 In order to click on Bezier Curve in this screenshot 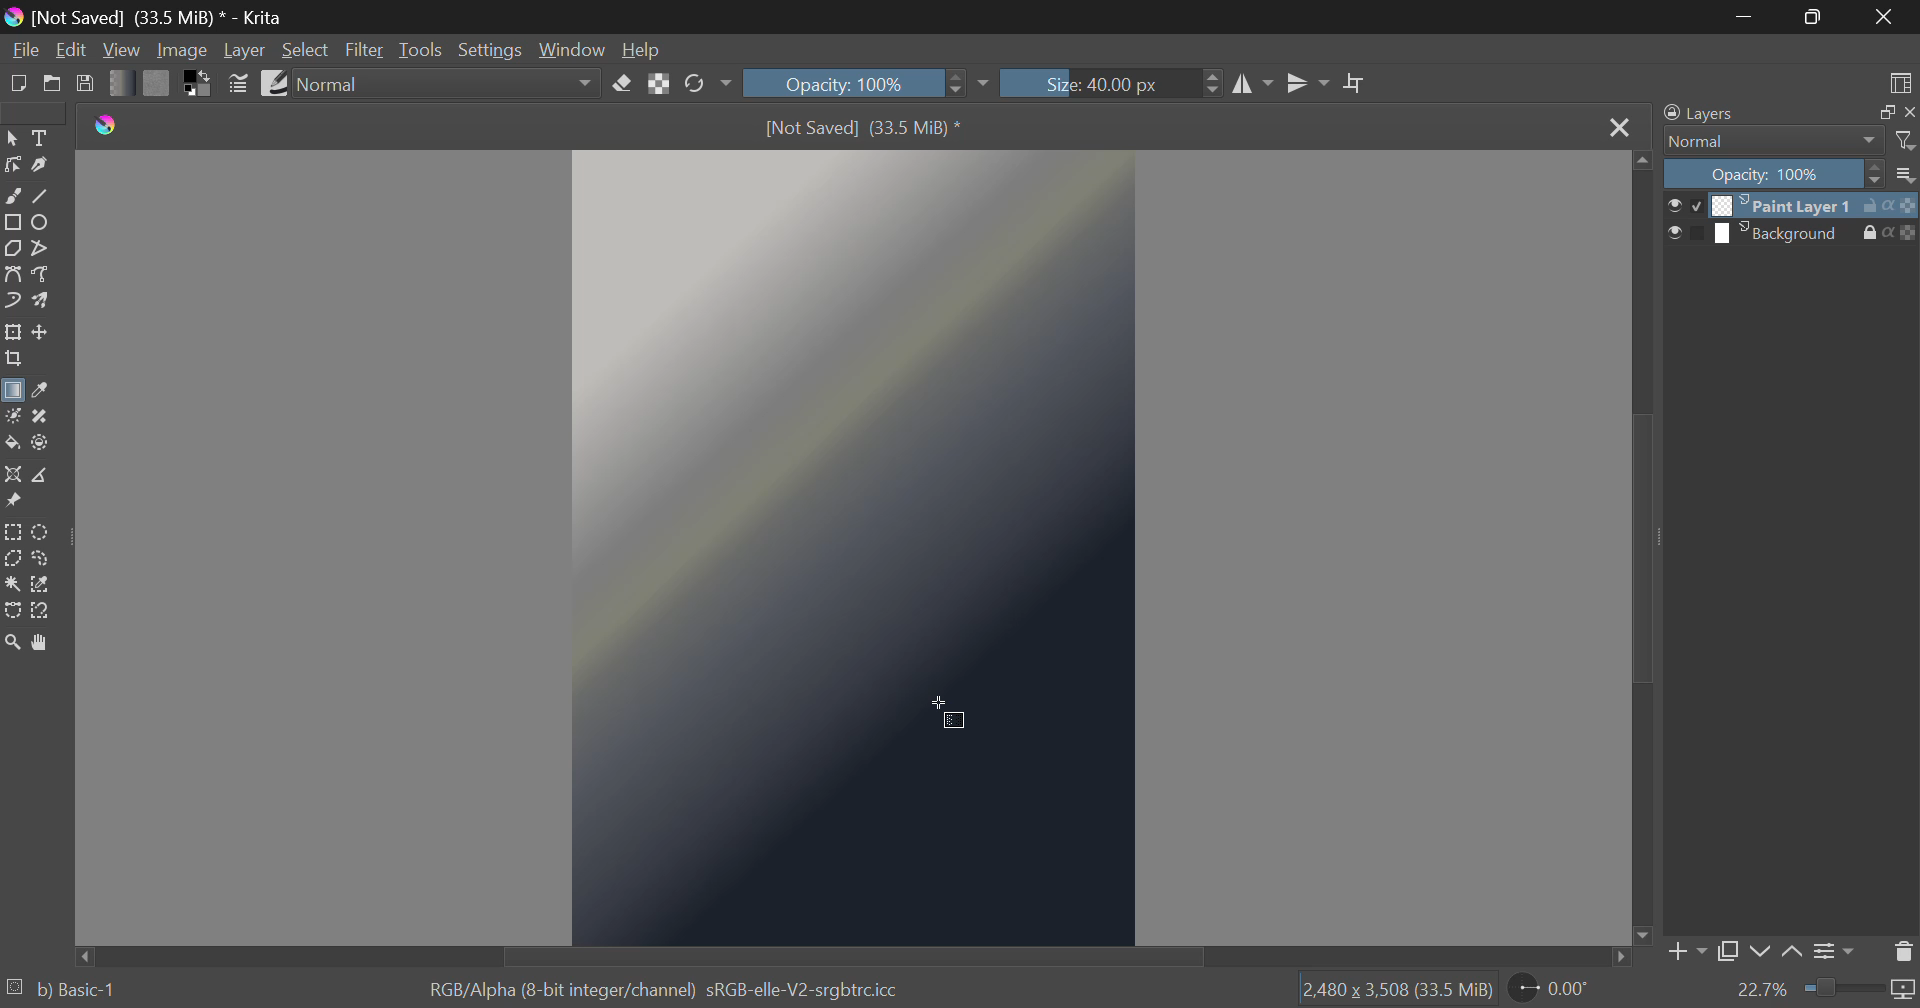, I will do `click(12, 274)`.